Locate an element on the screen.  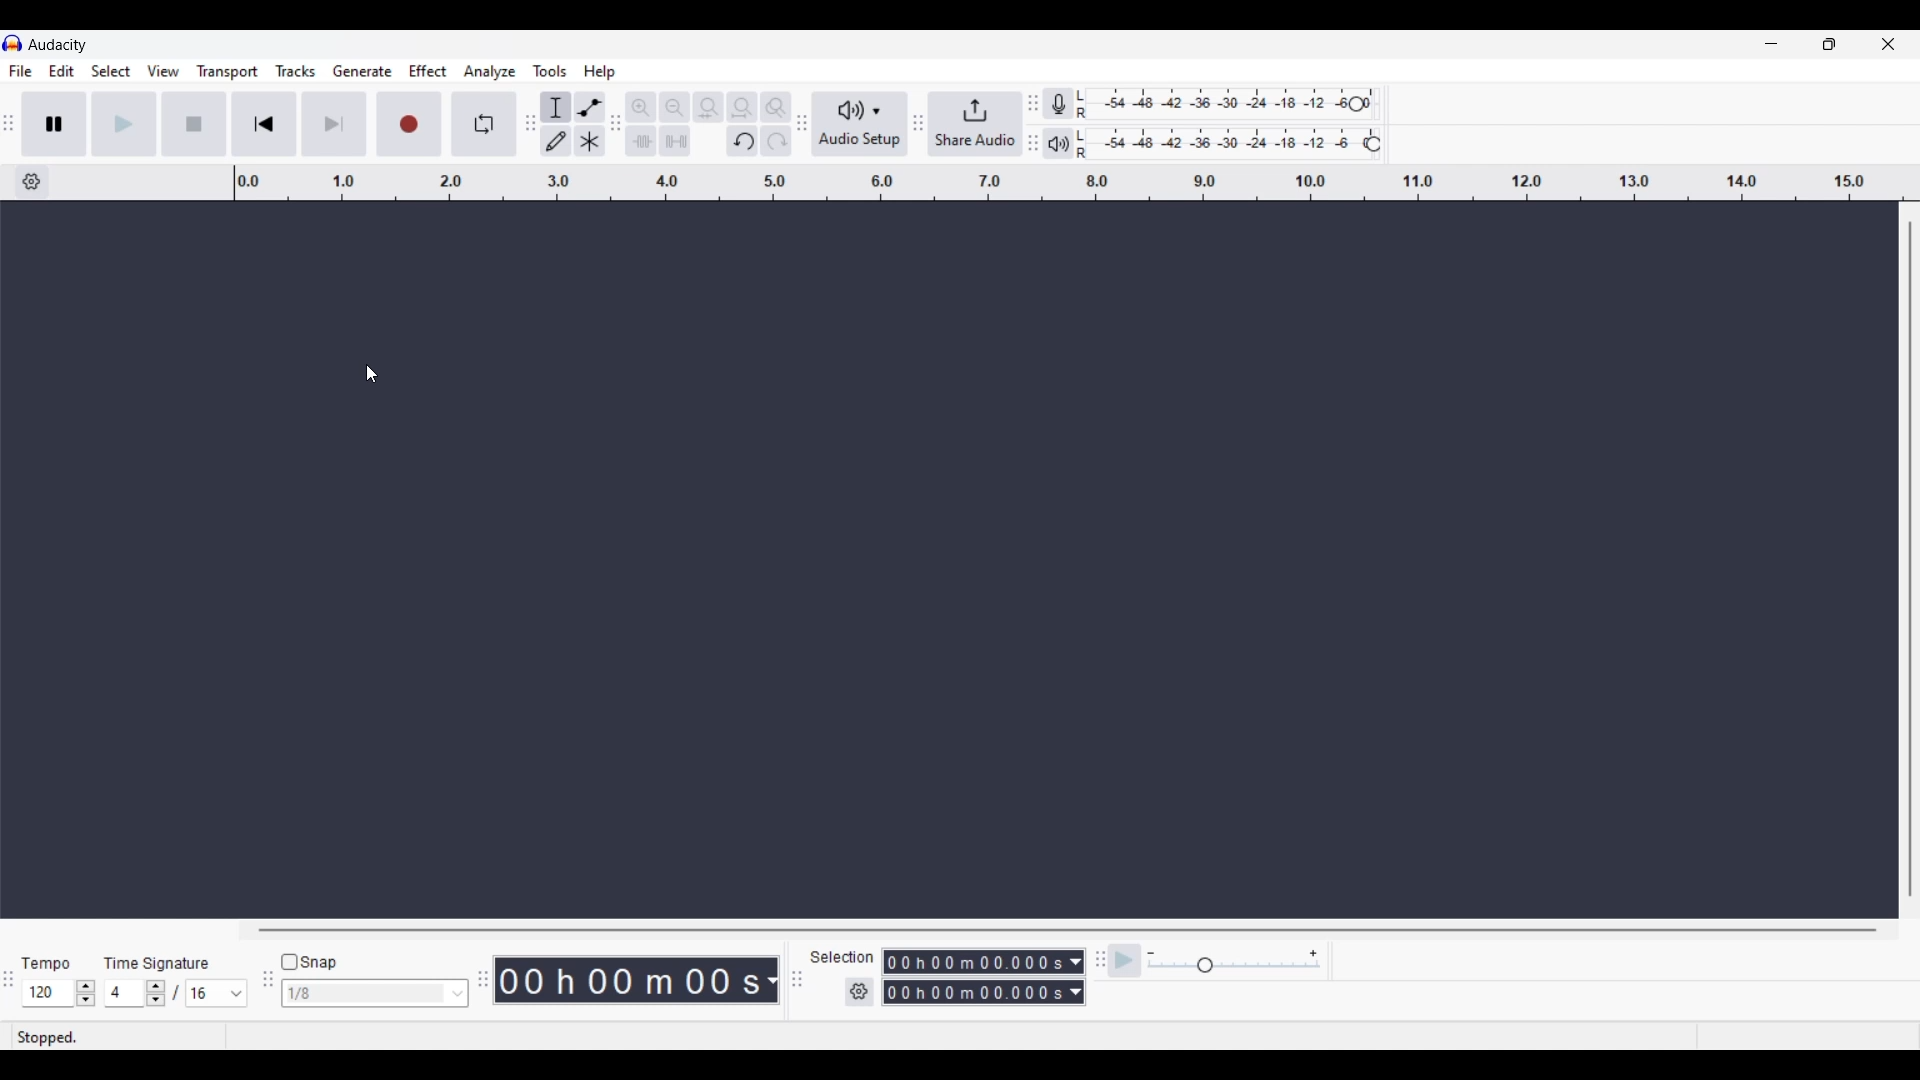
Record/Record new track is located at coordinates (410, 123).